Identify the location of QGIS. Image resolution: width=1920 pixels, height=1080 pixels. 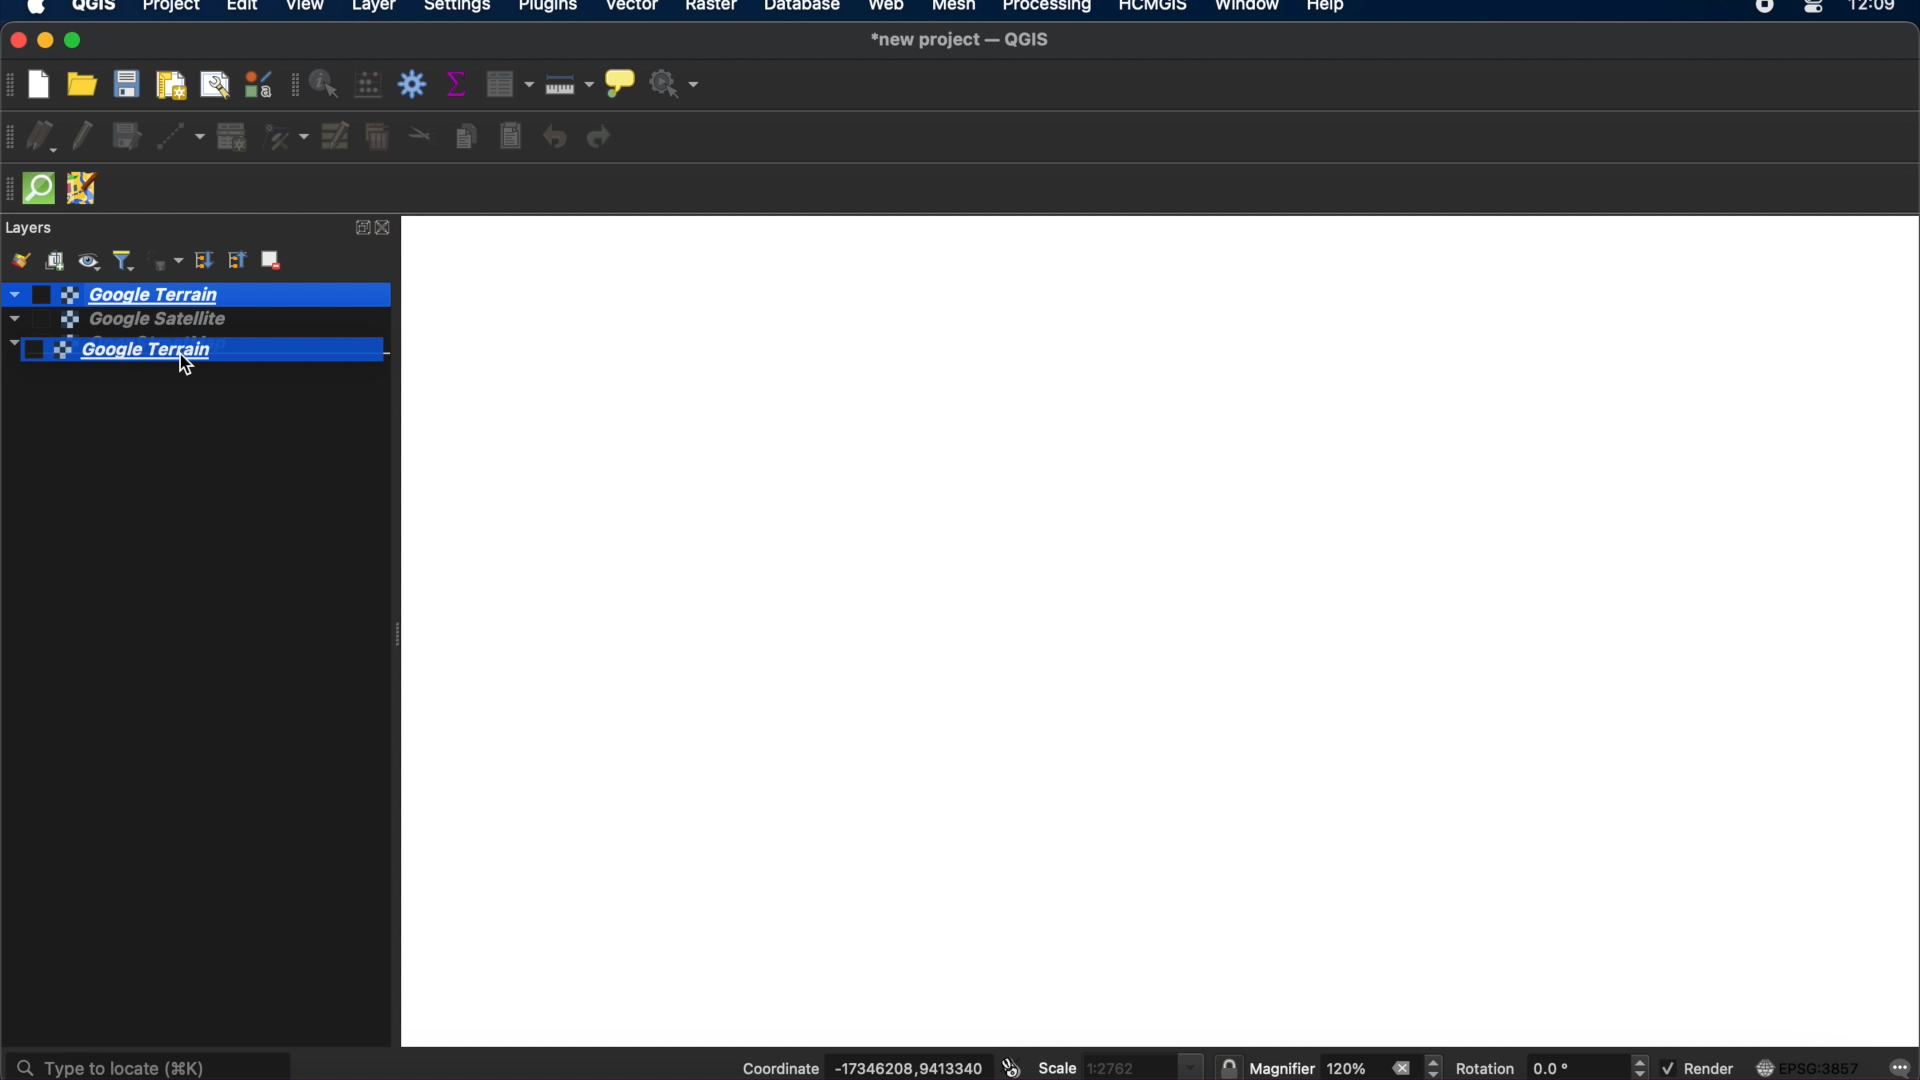
(94, 8).